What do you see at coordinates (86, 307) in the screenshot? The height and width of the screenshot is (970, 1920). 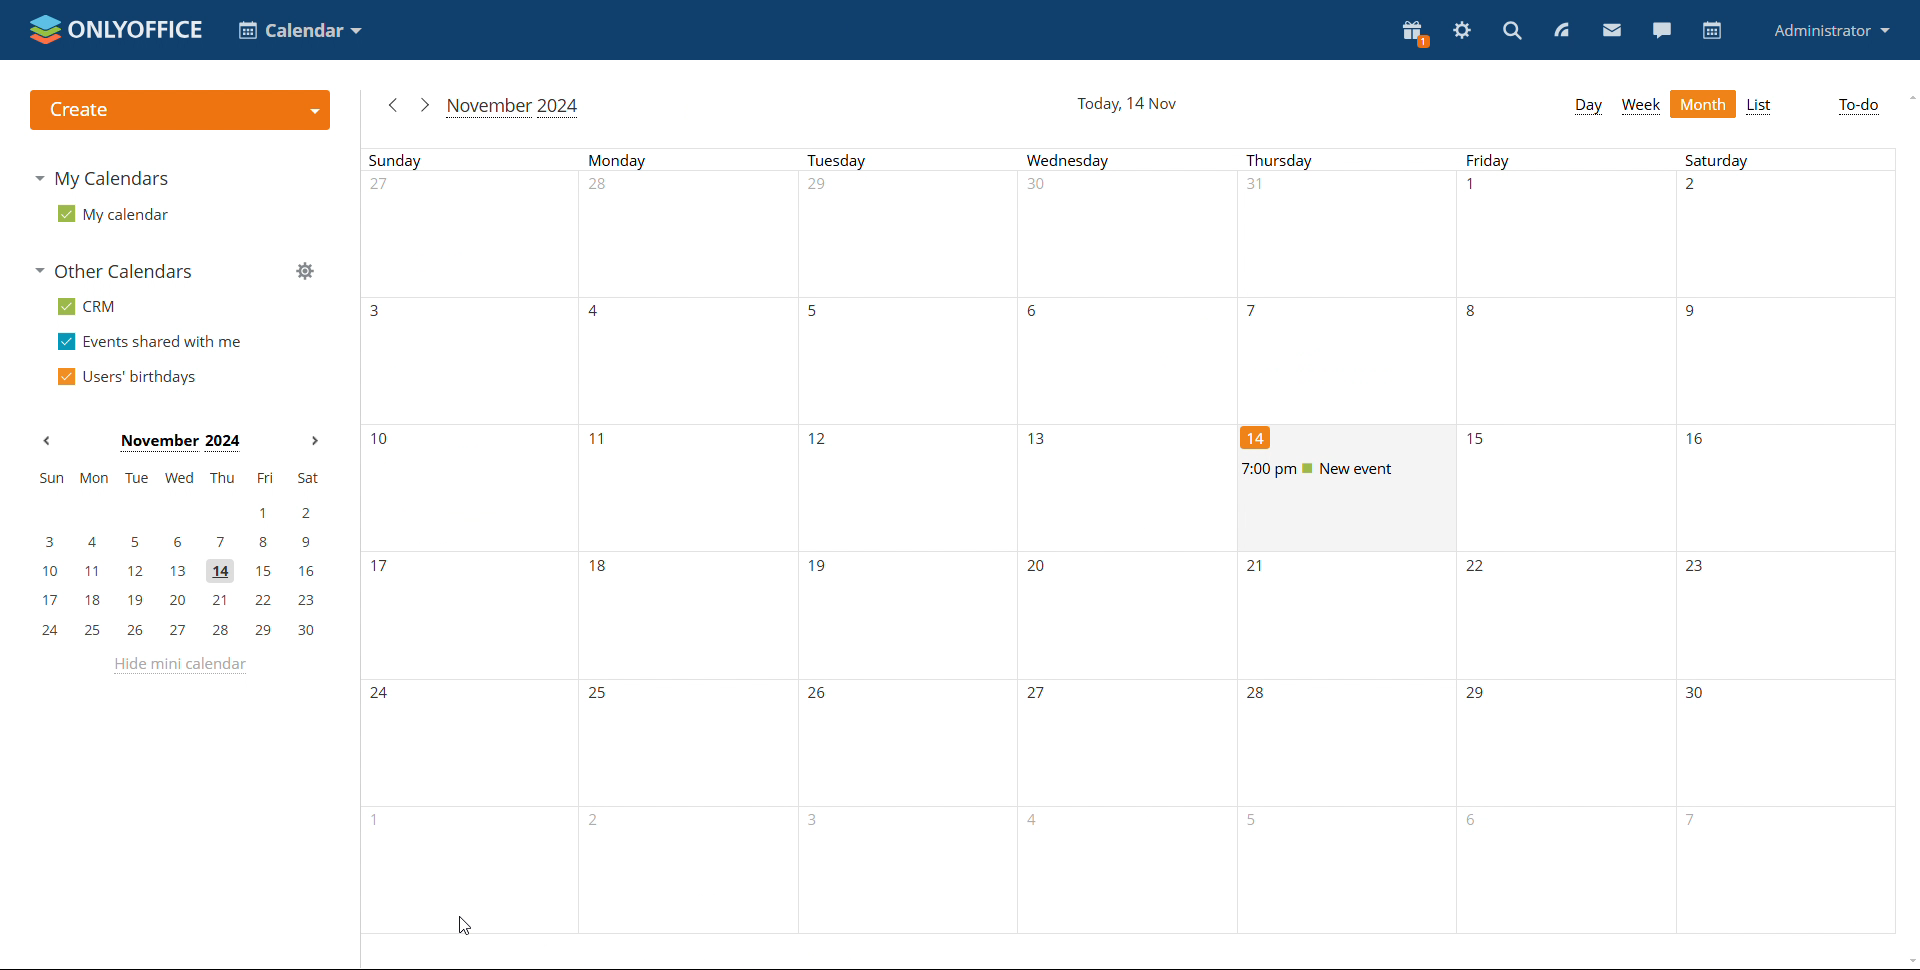 I see `crm` at bounding box center [86, 307].